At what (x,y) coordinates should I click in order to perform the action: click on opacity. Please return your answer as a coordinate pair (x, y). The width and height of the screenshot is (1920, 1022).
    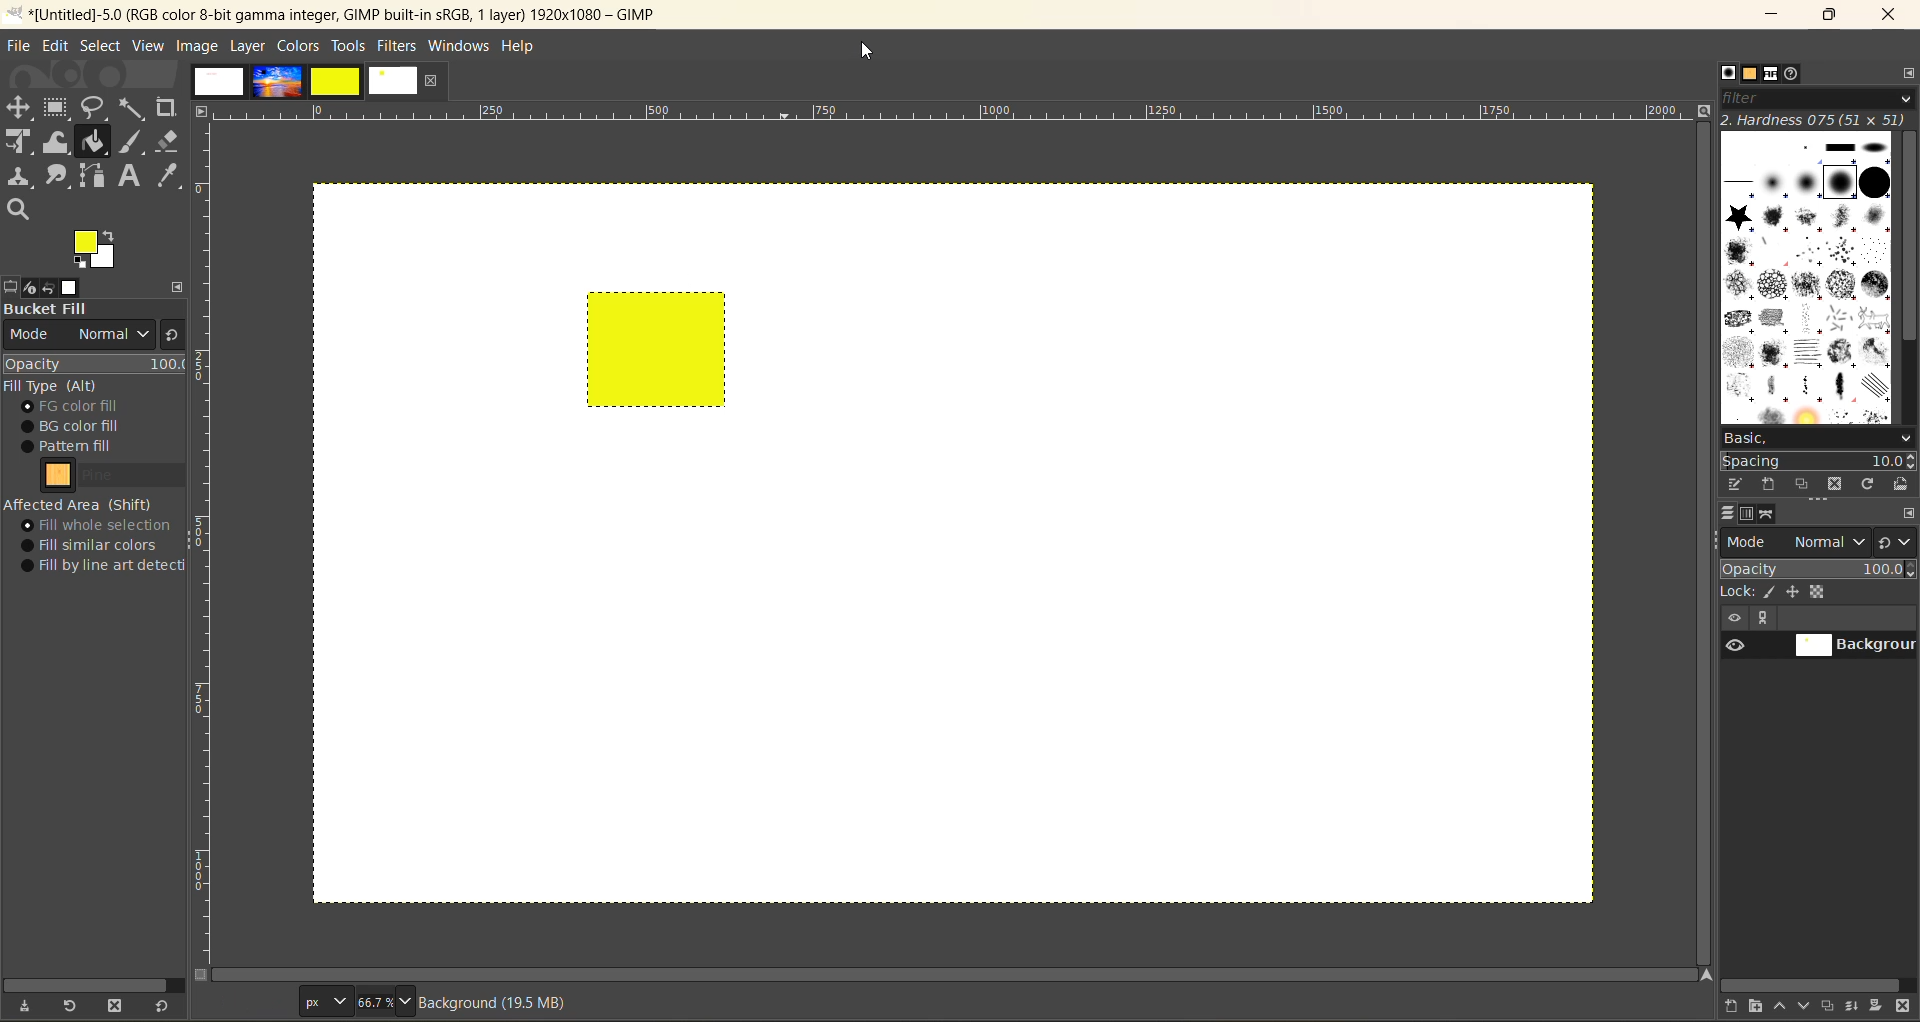
    Looking at the image, I should click on (1818, 569).